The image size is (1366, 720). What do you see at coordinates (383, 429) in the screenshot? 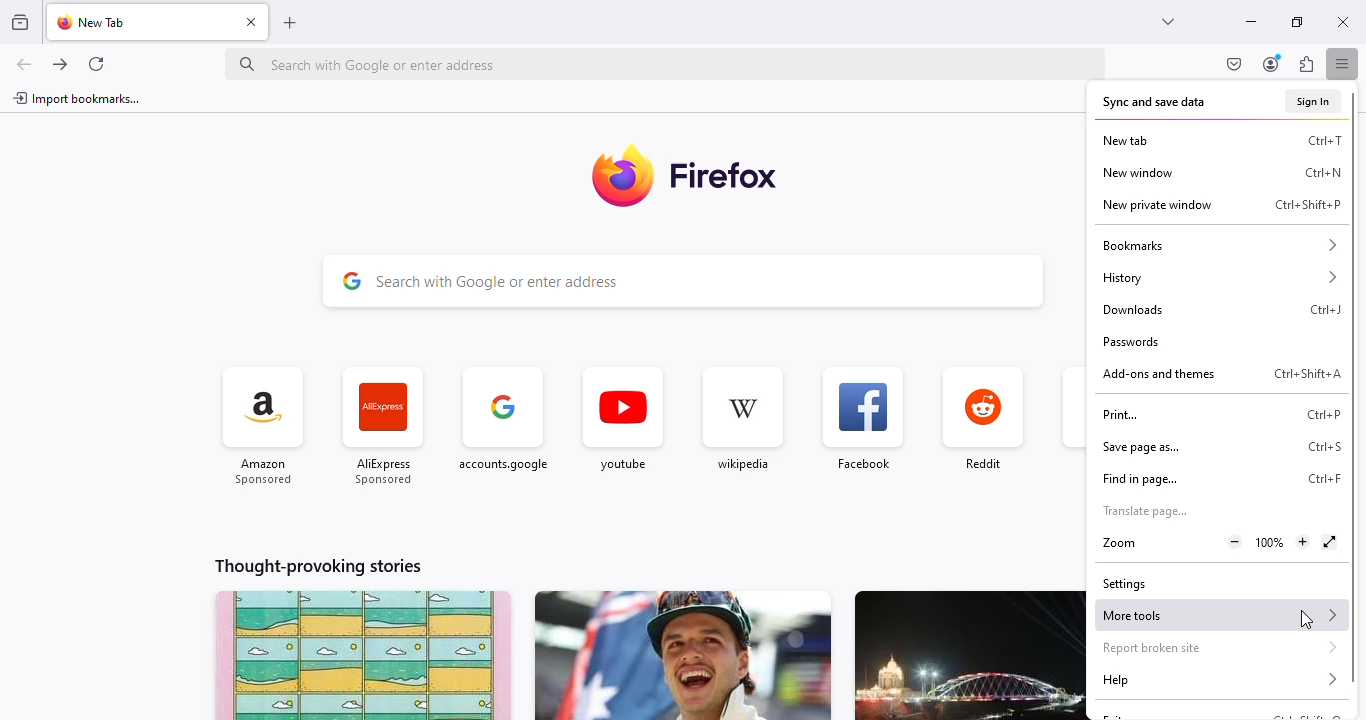
I see `AliExpress` at bounding box center [383, 429].